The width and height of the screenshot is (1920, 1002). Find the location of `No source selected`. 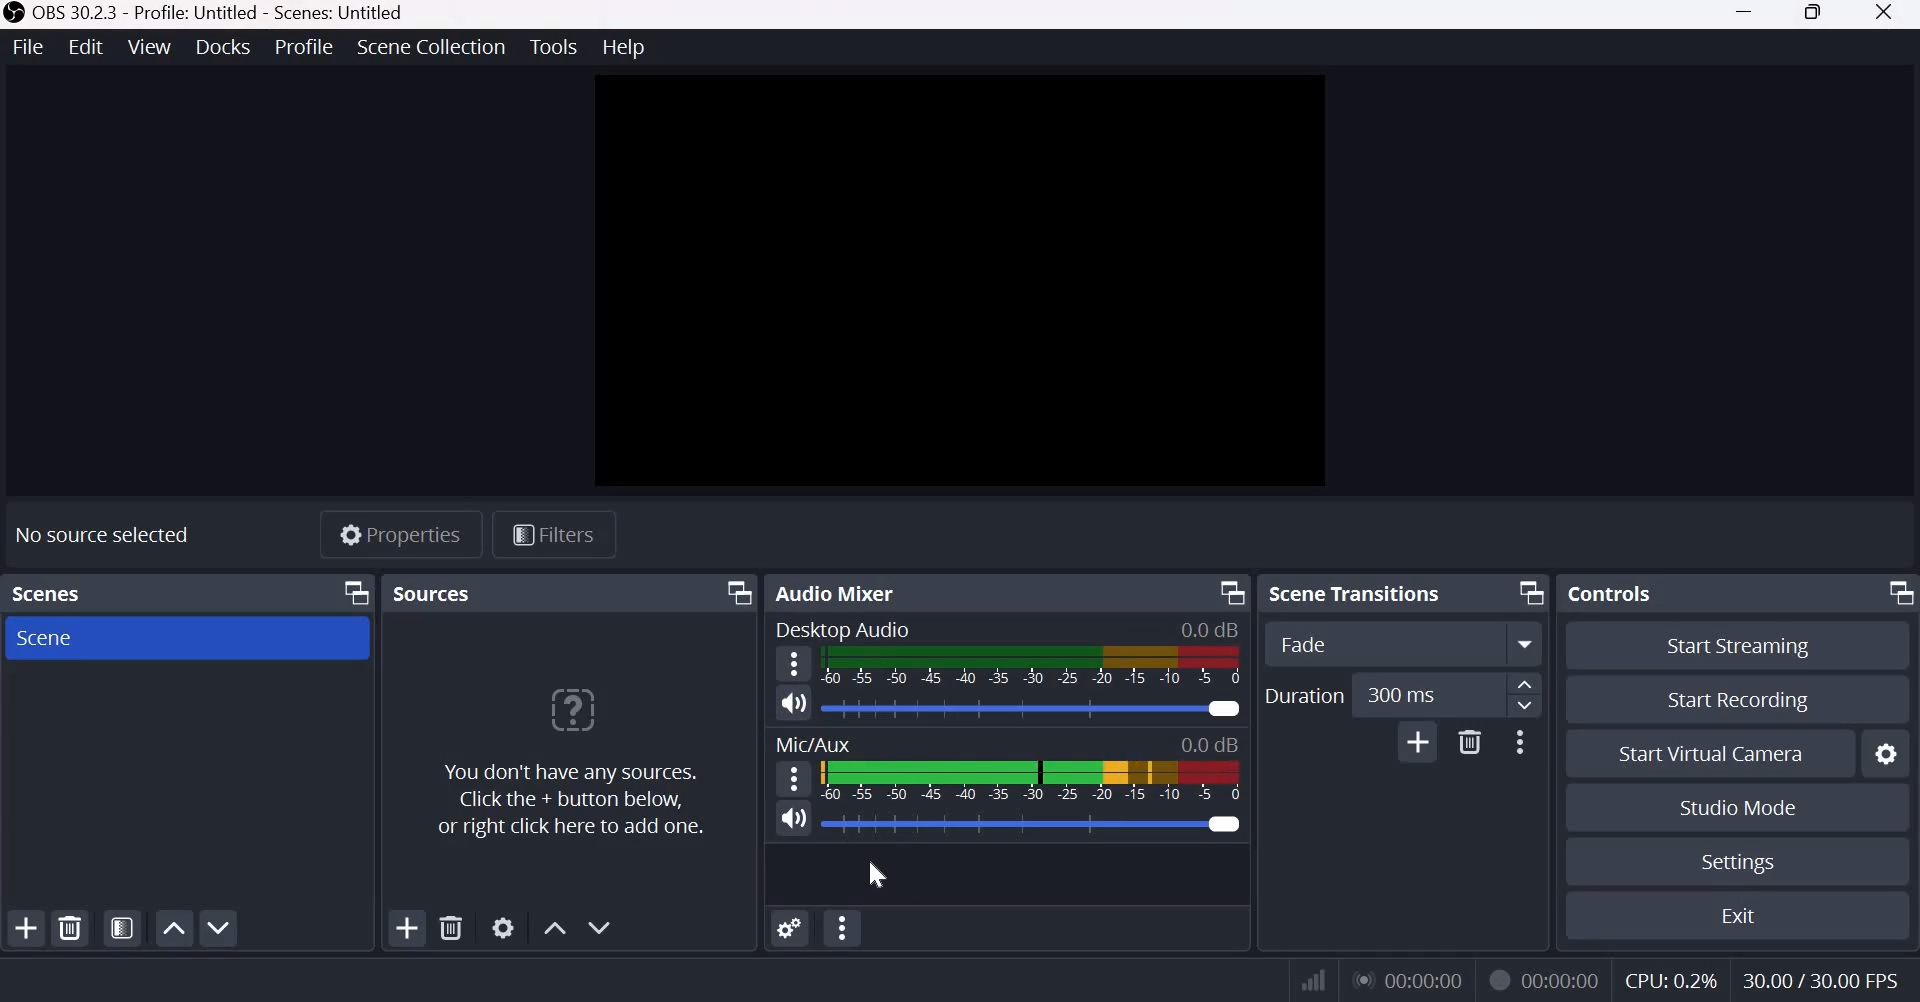

No source selected is located at coordinates (104, 532).